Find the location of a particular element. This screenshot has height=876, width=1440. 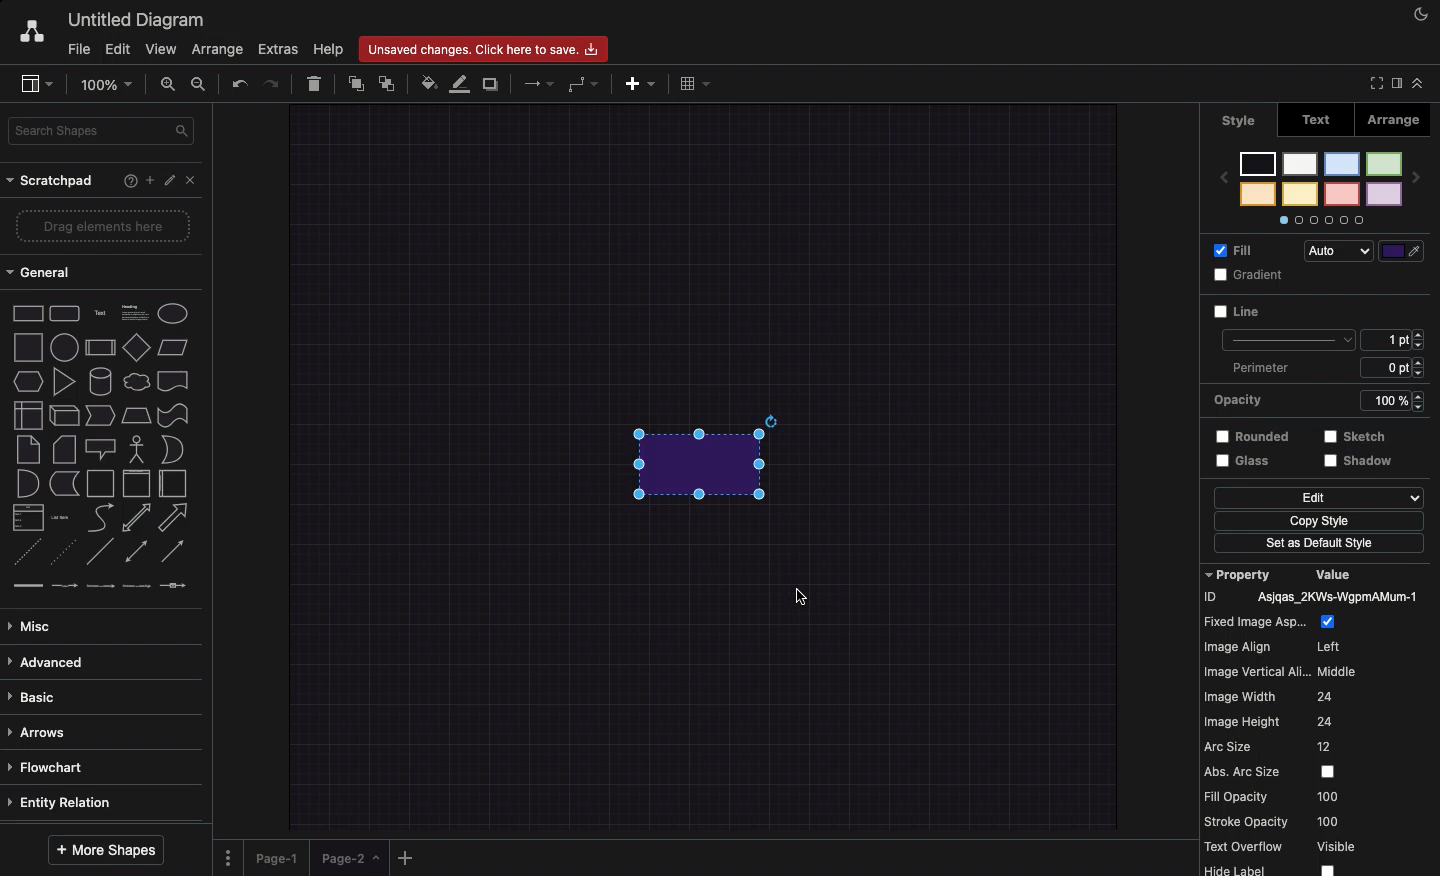

Styles is located at coordinates (1321, 186).